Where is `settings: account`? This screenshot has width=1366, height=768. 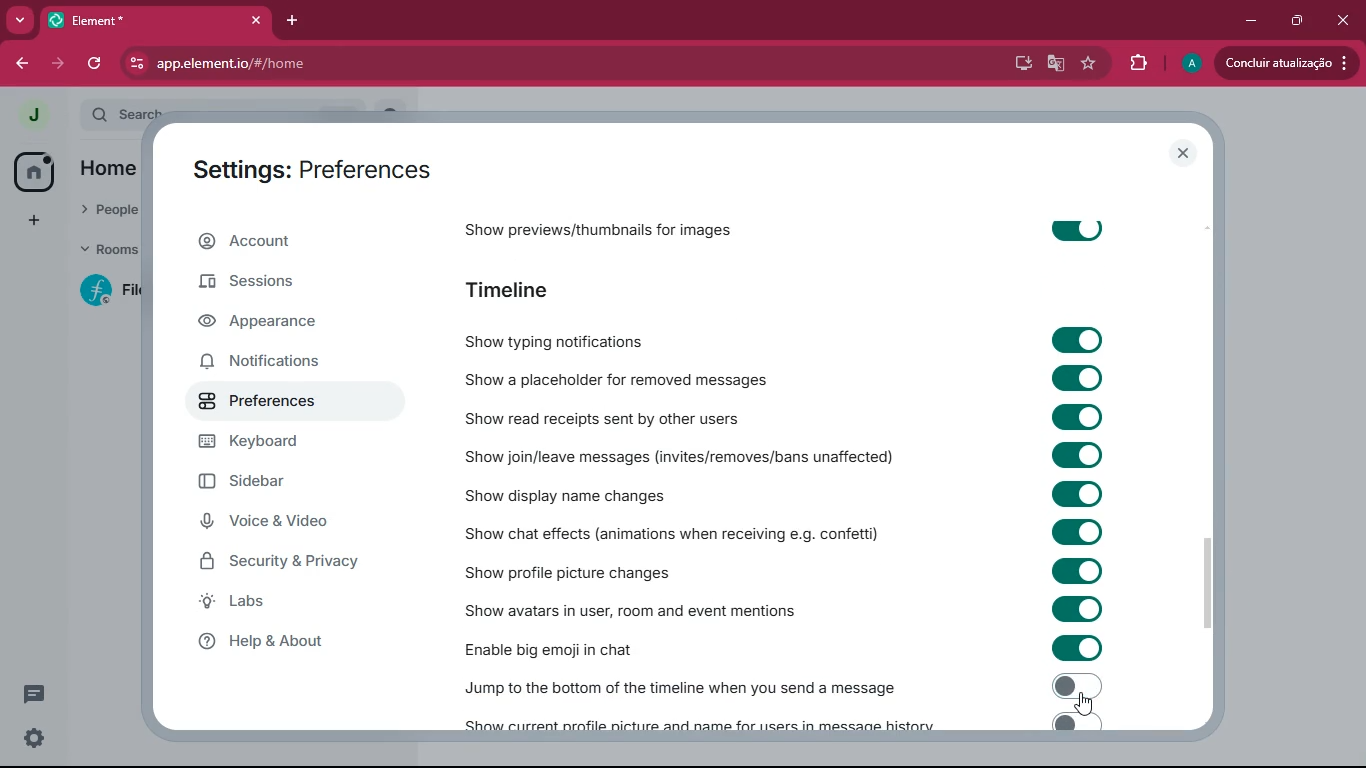 settings: account is located at coordinates (305, 173).